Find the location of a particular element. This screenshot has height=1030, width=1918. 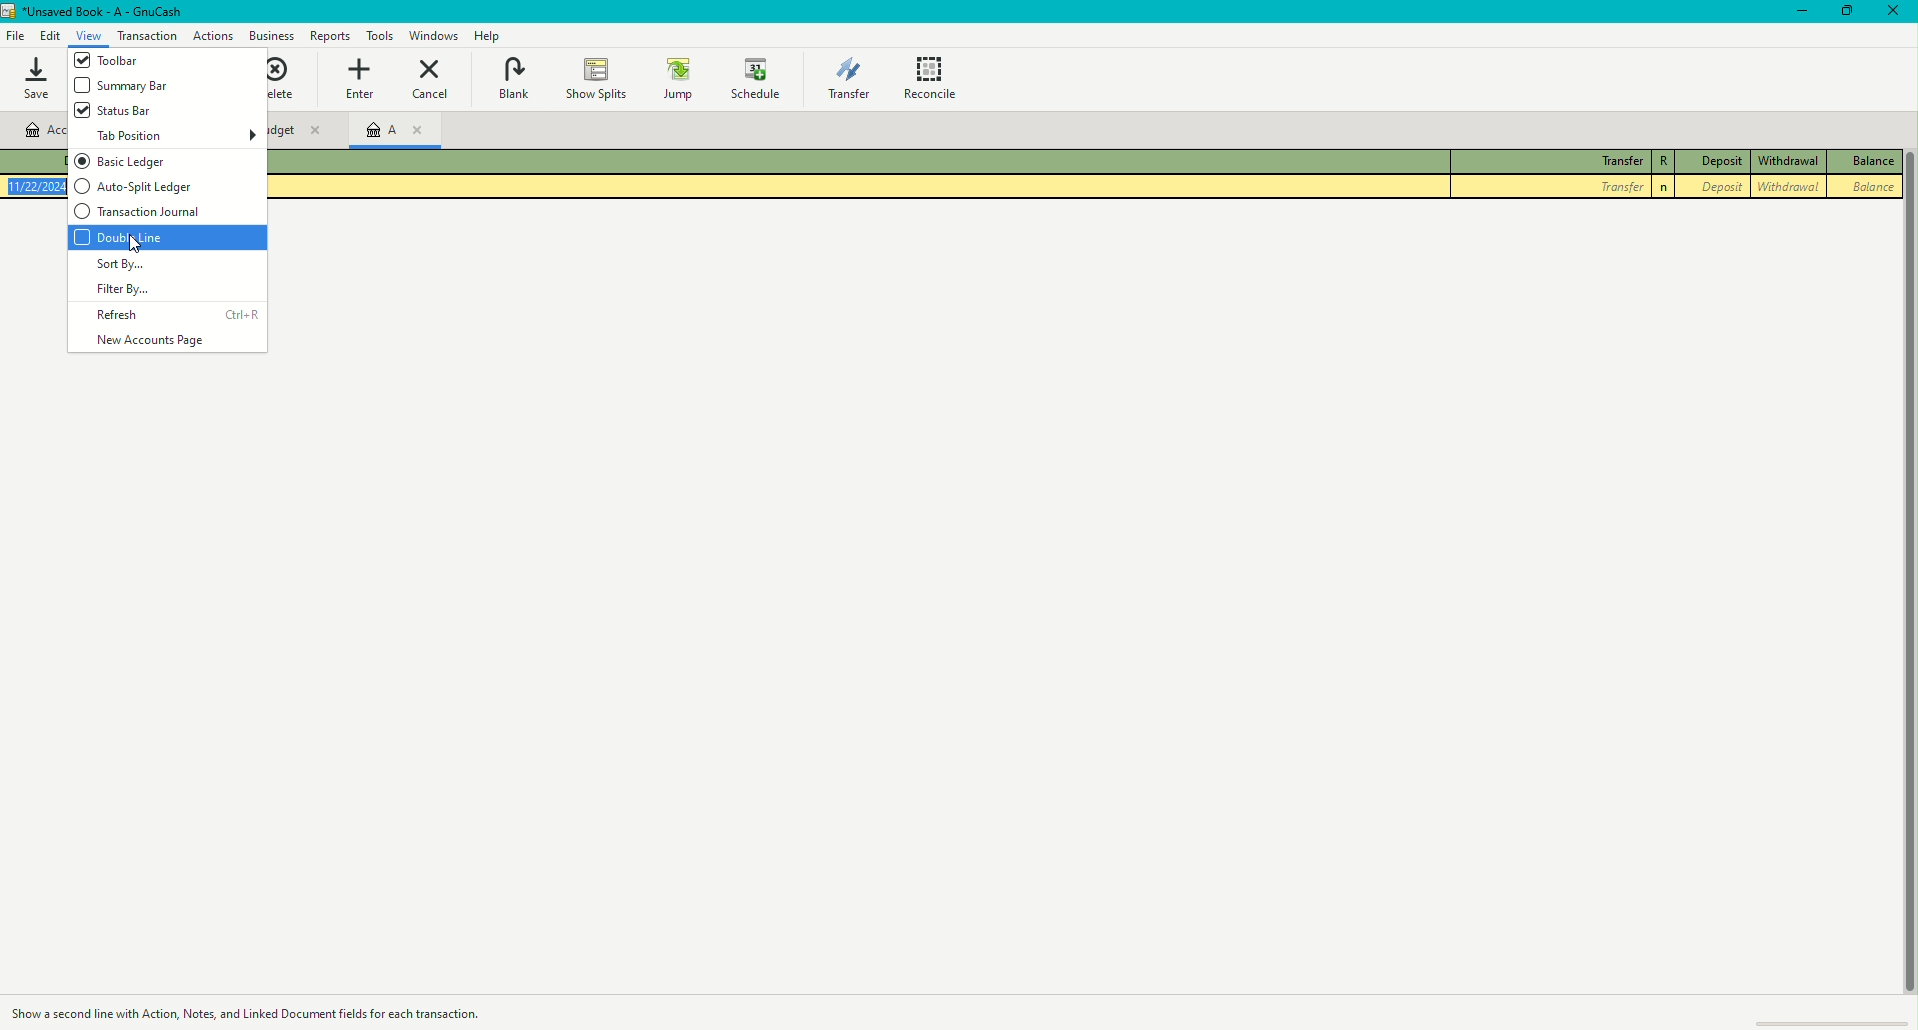

Account name is located at coordinates (37, 130).